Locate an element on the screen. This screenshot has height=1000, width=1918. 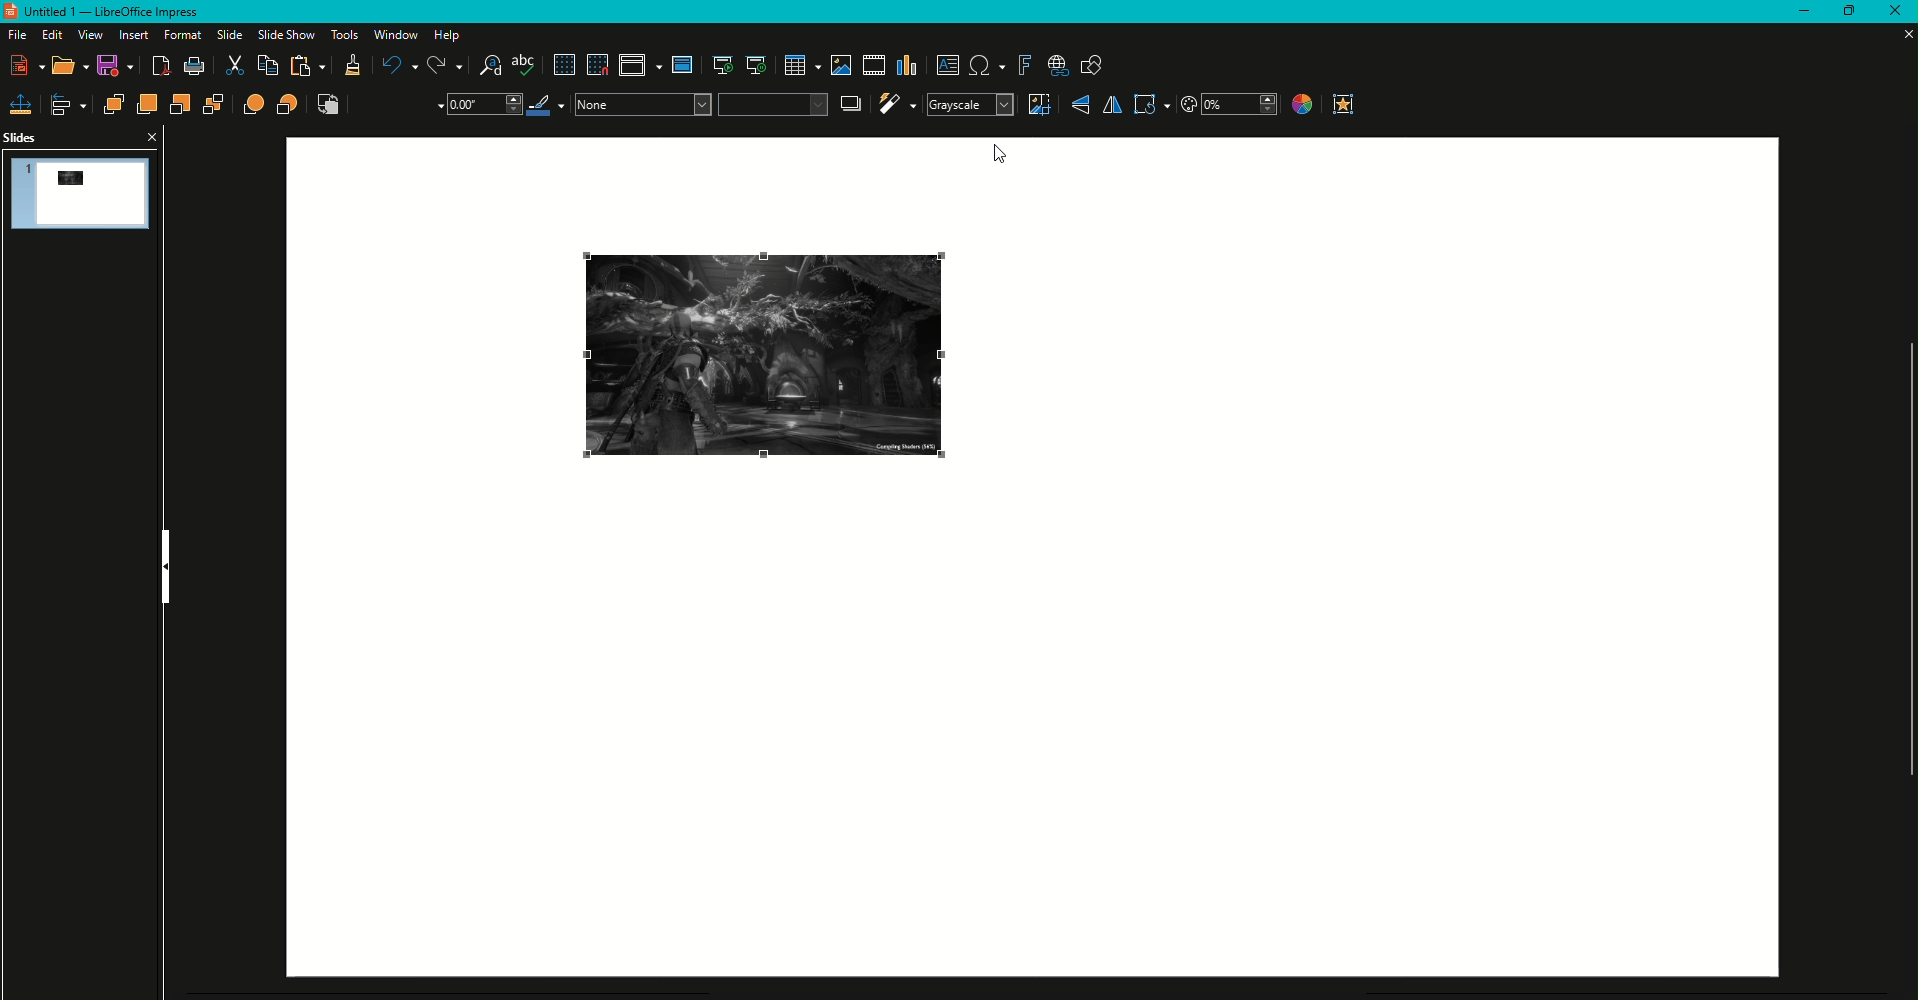
Insert Image is located at coordinates (838, 65).